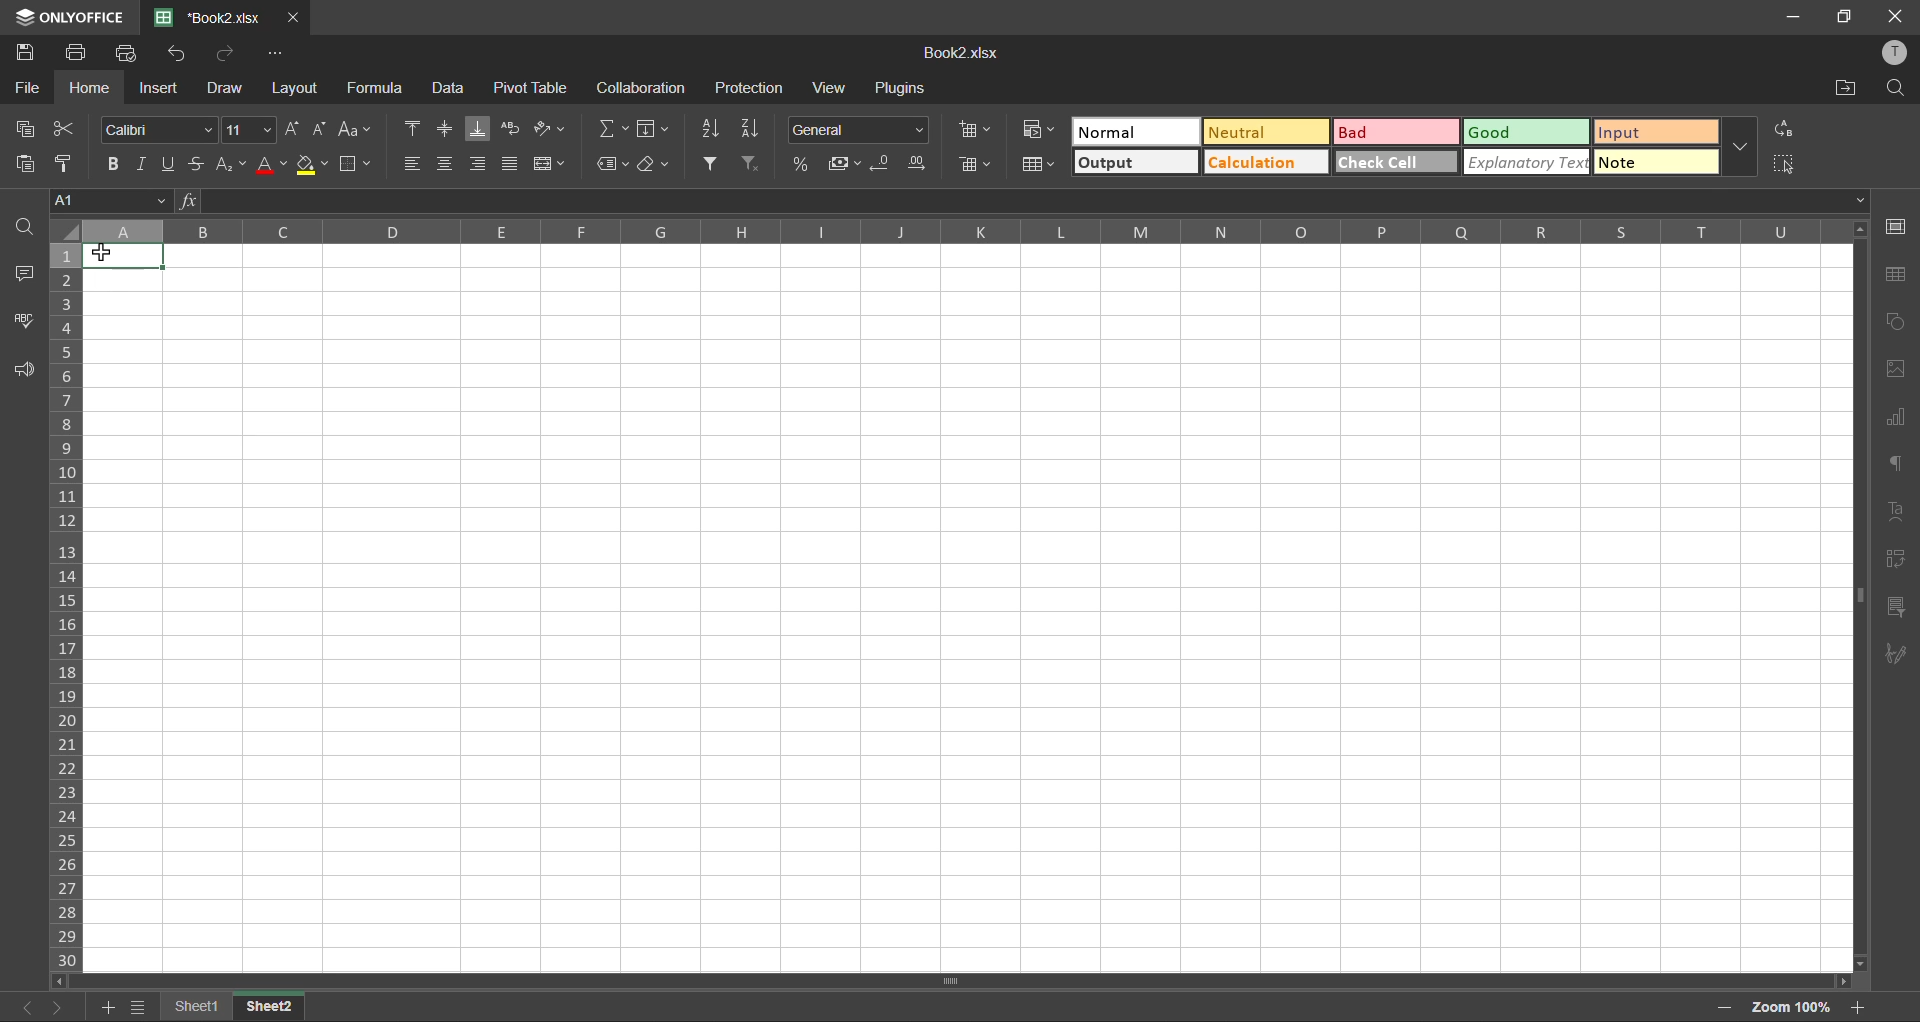 The image size is (1920, 1022). What do you see at coordinates (981, 166) in the screenshot?
I see `remove cells` at bounding box center [981, 166].